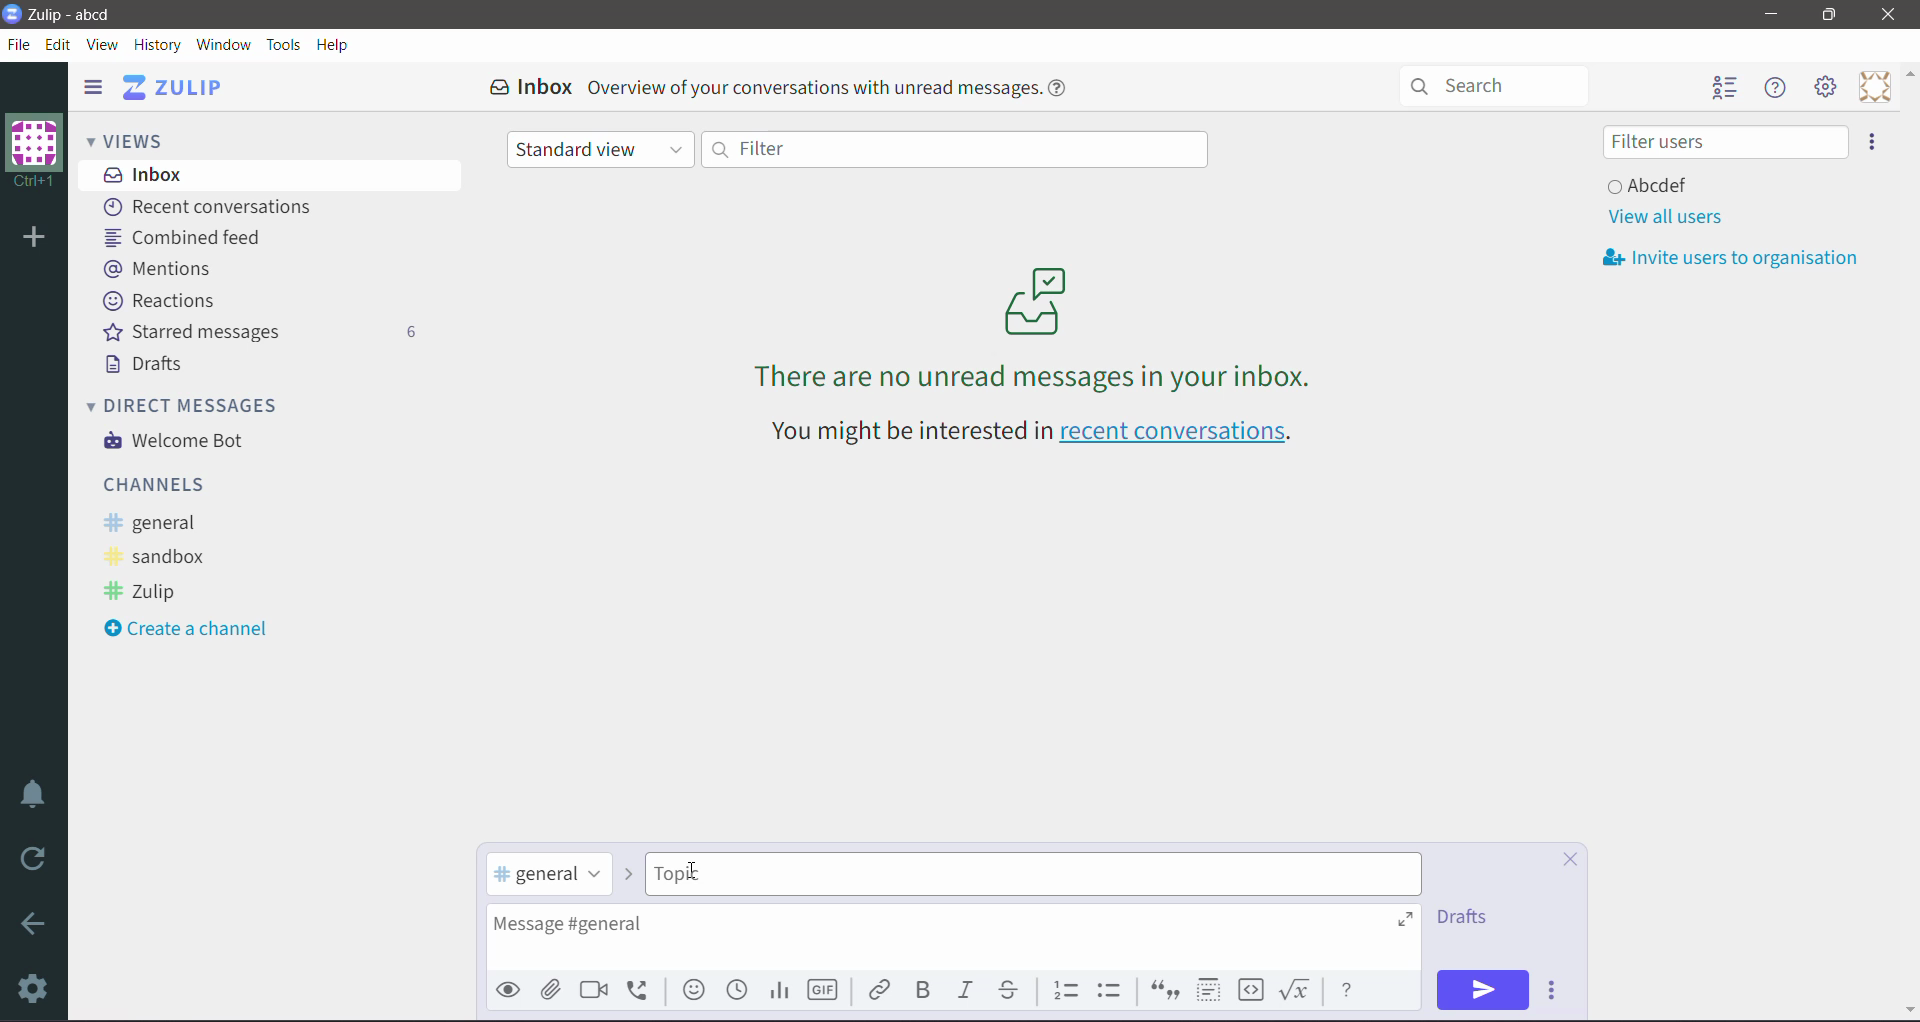 This screenshot has width=1920, height=1022. Describe the element at coordinates (592, 990) in the screenshot. I see `Add video call` at that location.